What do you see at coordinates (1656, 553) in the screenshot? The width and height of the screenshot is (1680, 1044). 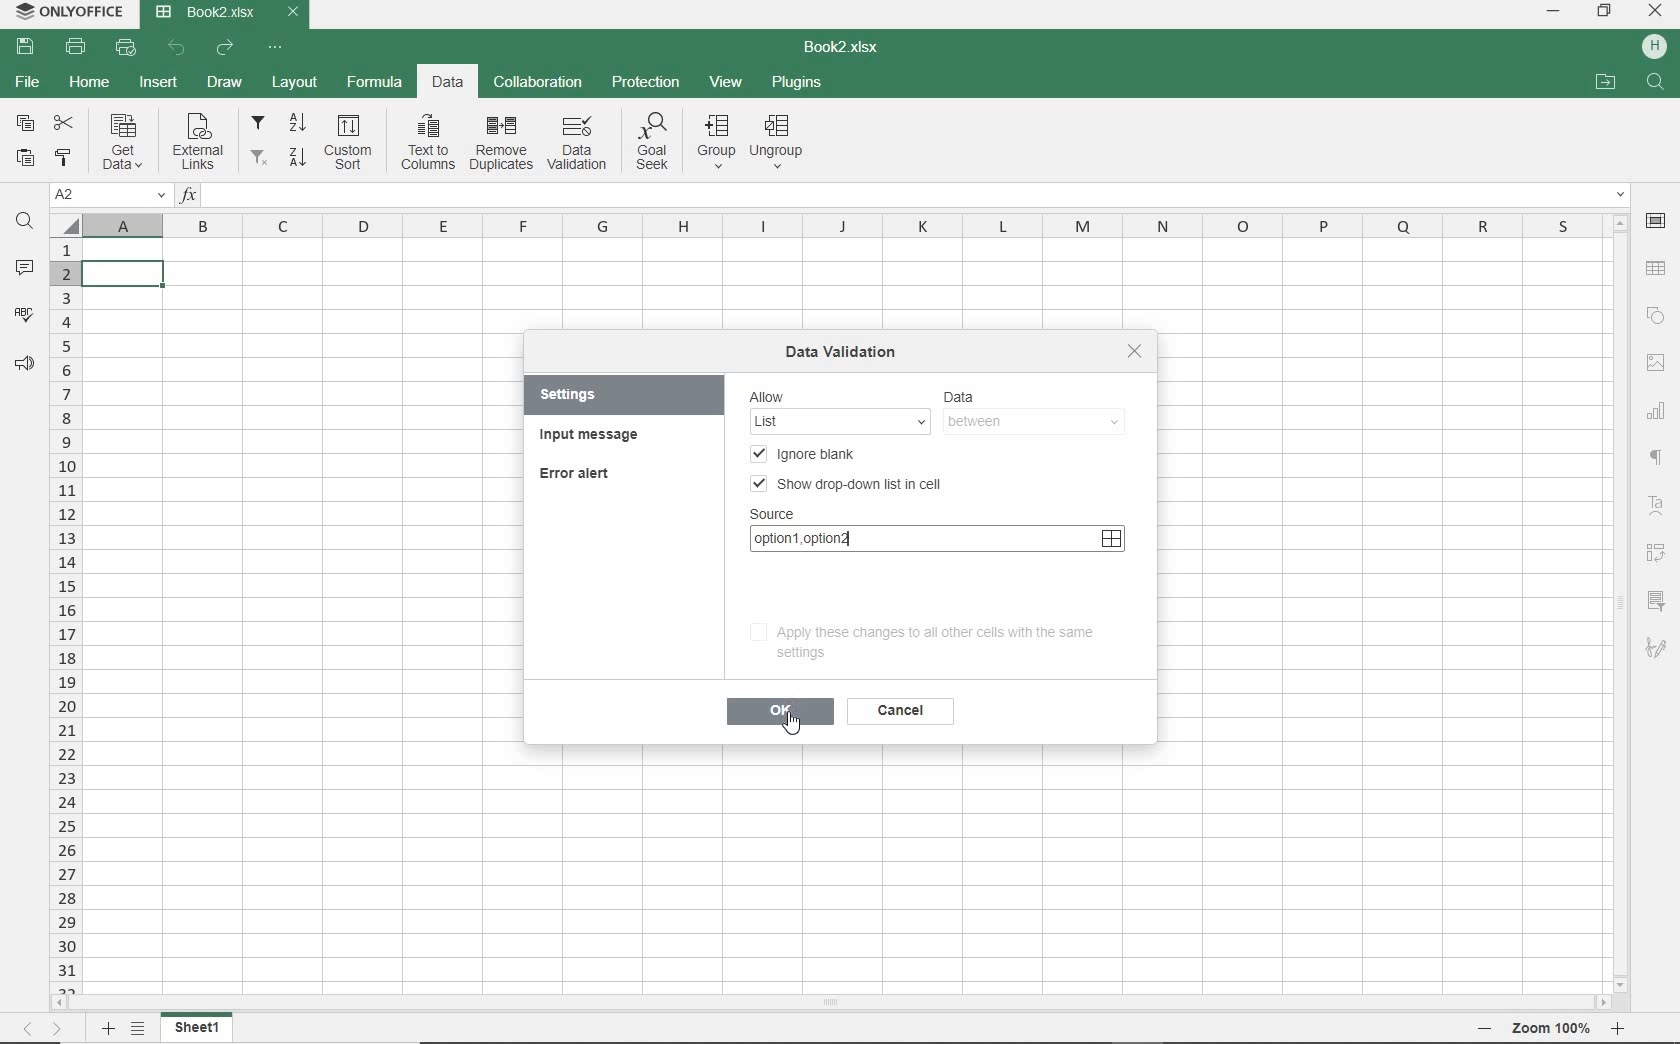 I see `PIVOT table` at bounding box center [1656, 553].